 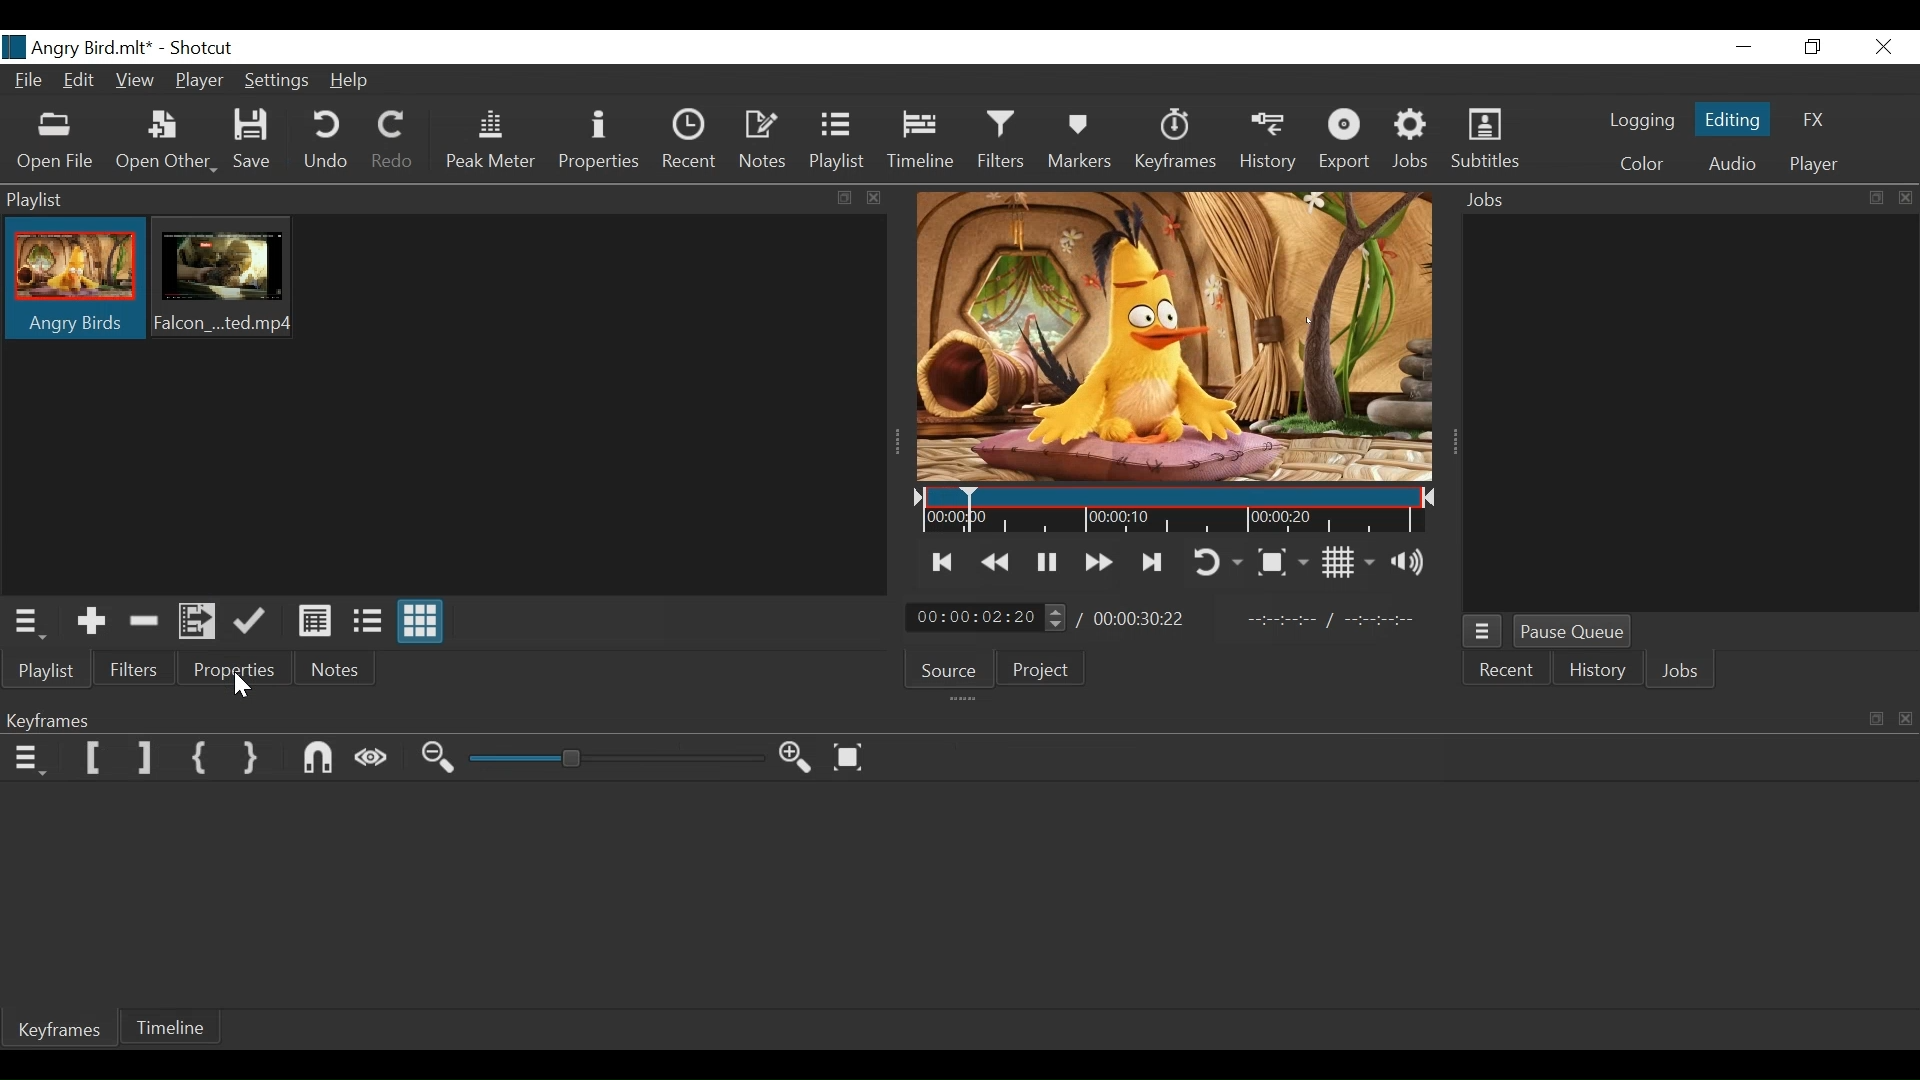 I want to click on Jobs Panel, so click(x=1694, y=414).